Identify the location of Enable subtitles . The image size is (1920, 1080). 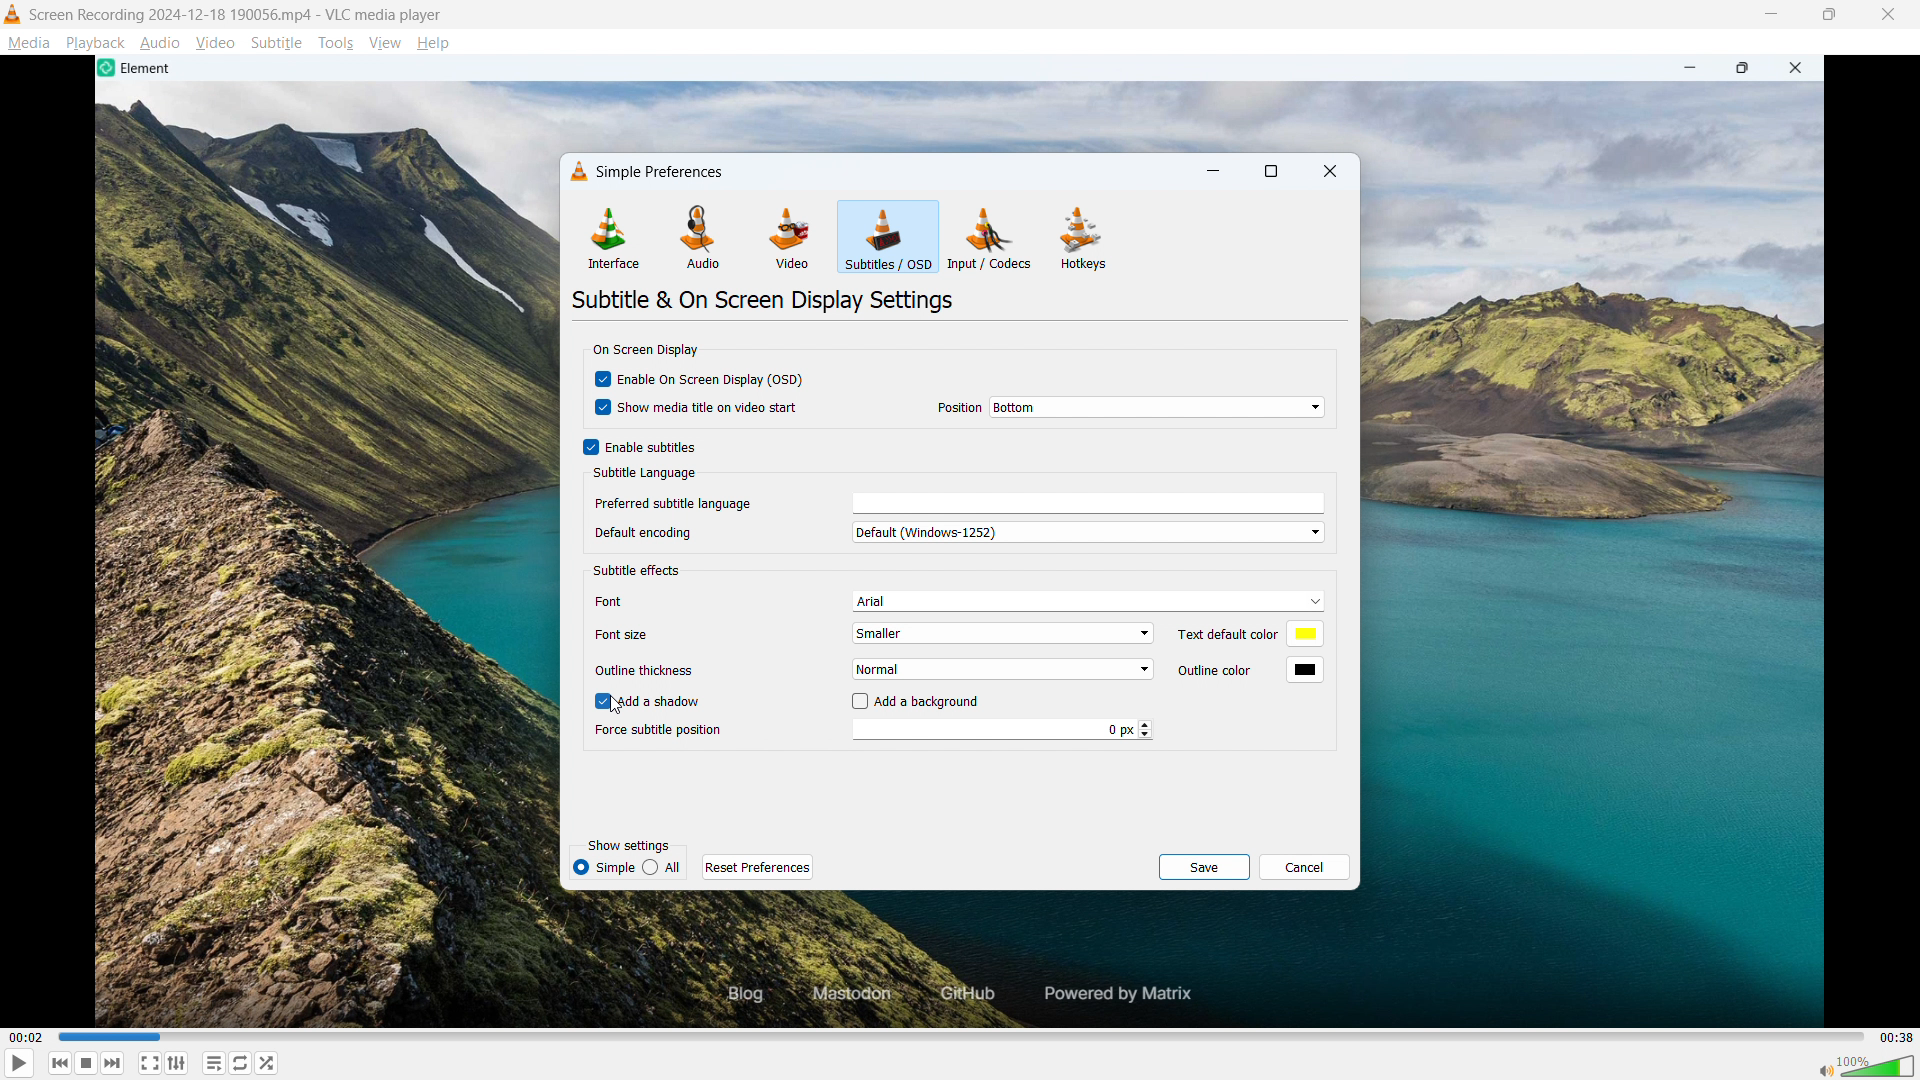
(654, 447).